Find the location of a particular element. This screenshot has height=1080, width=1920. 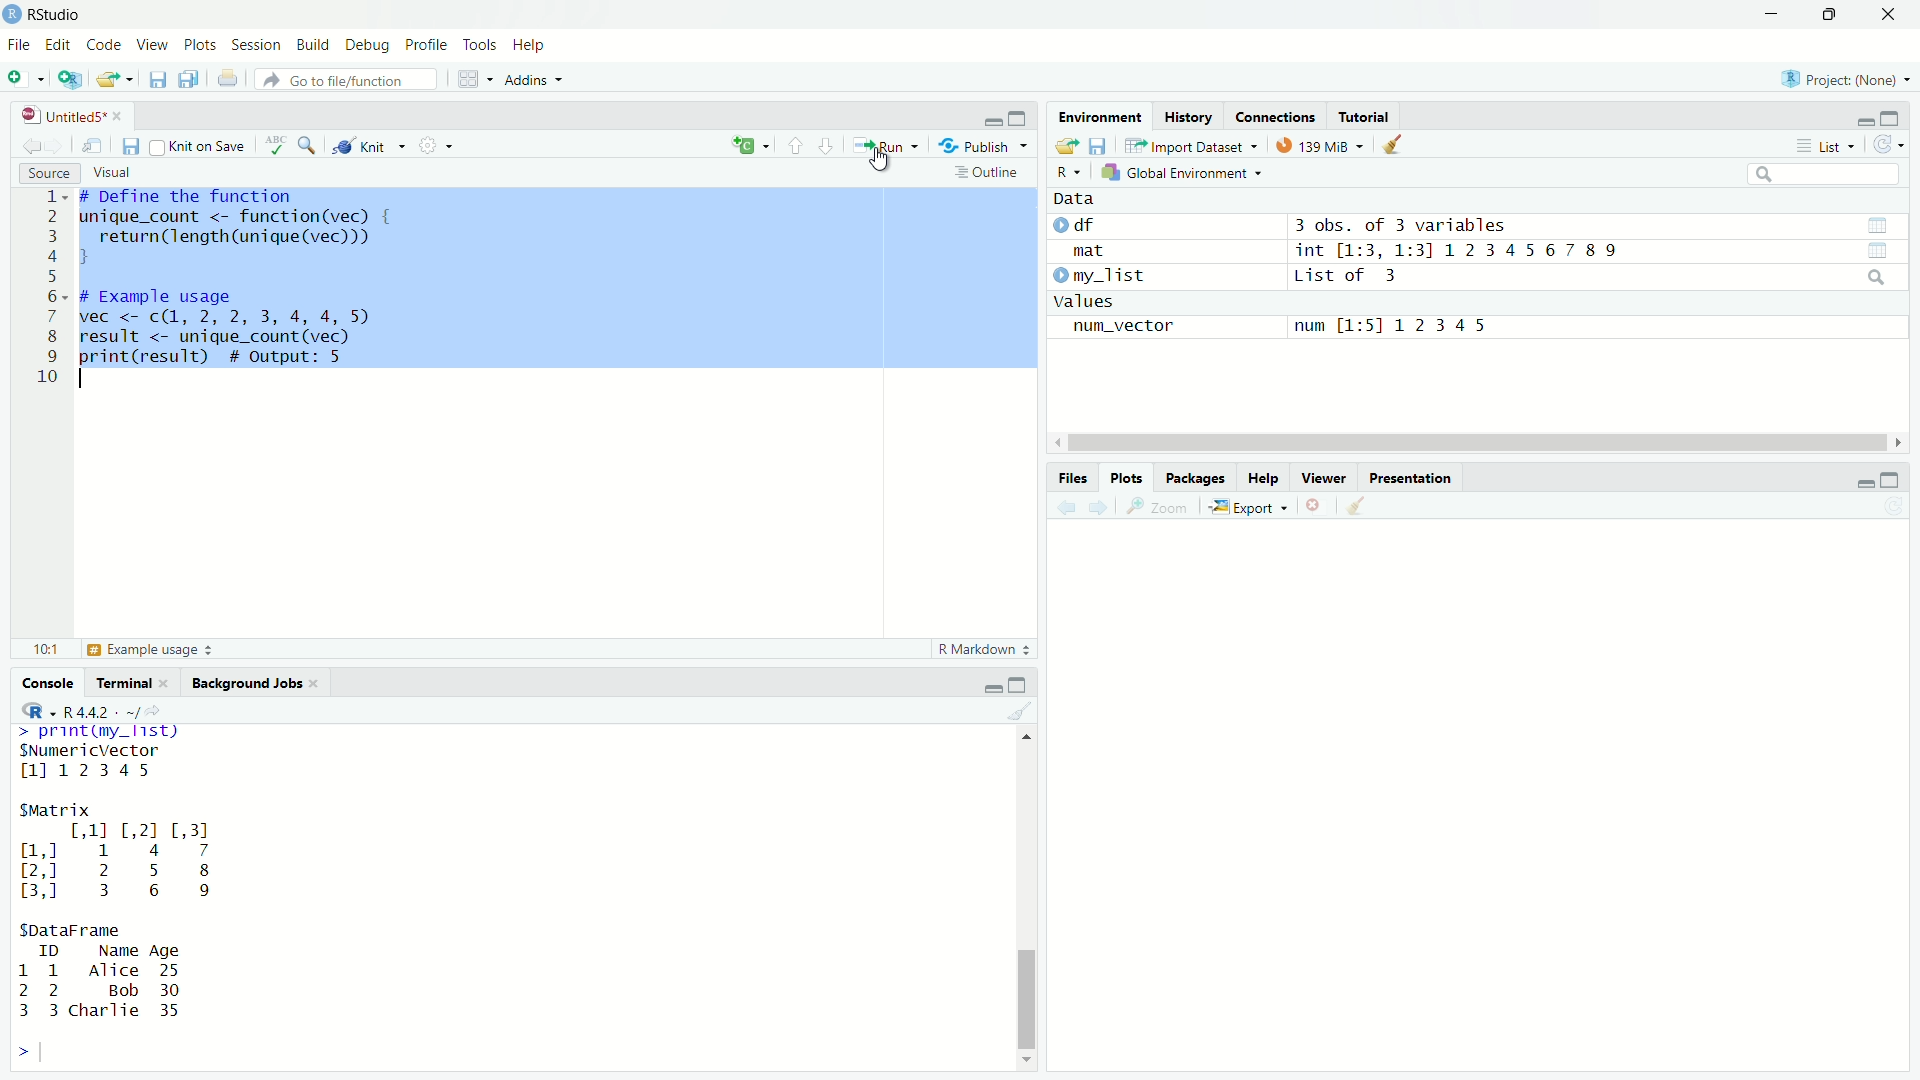

Packages is located at coordinates (1193, 478).